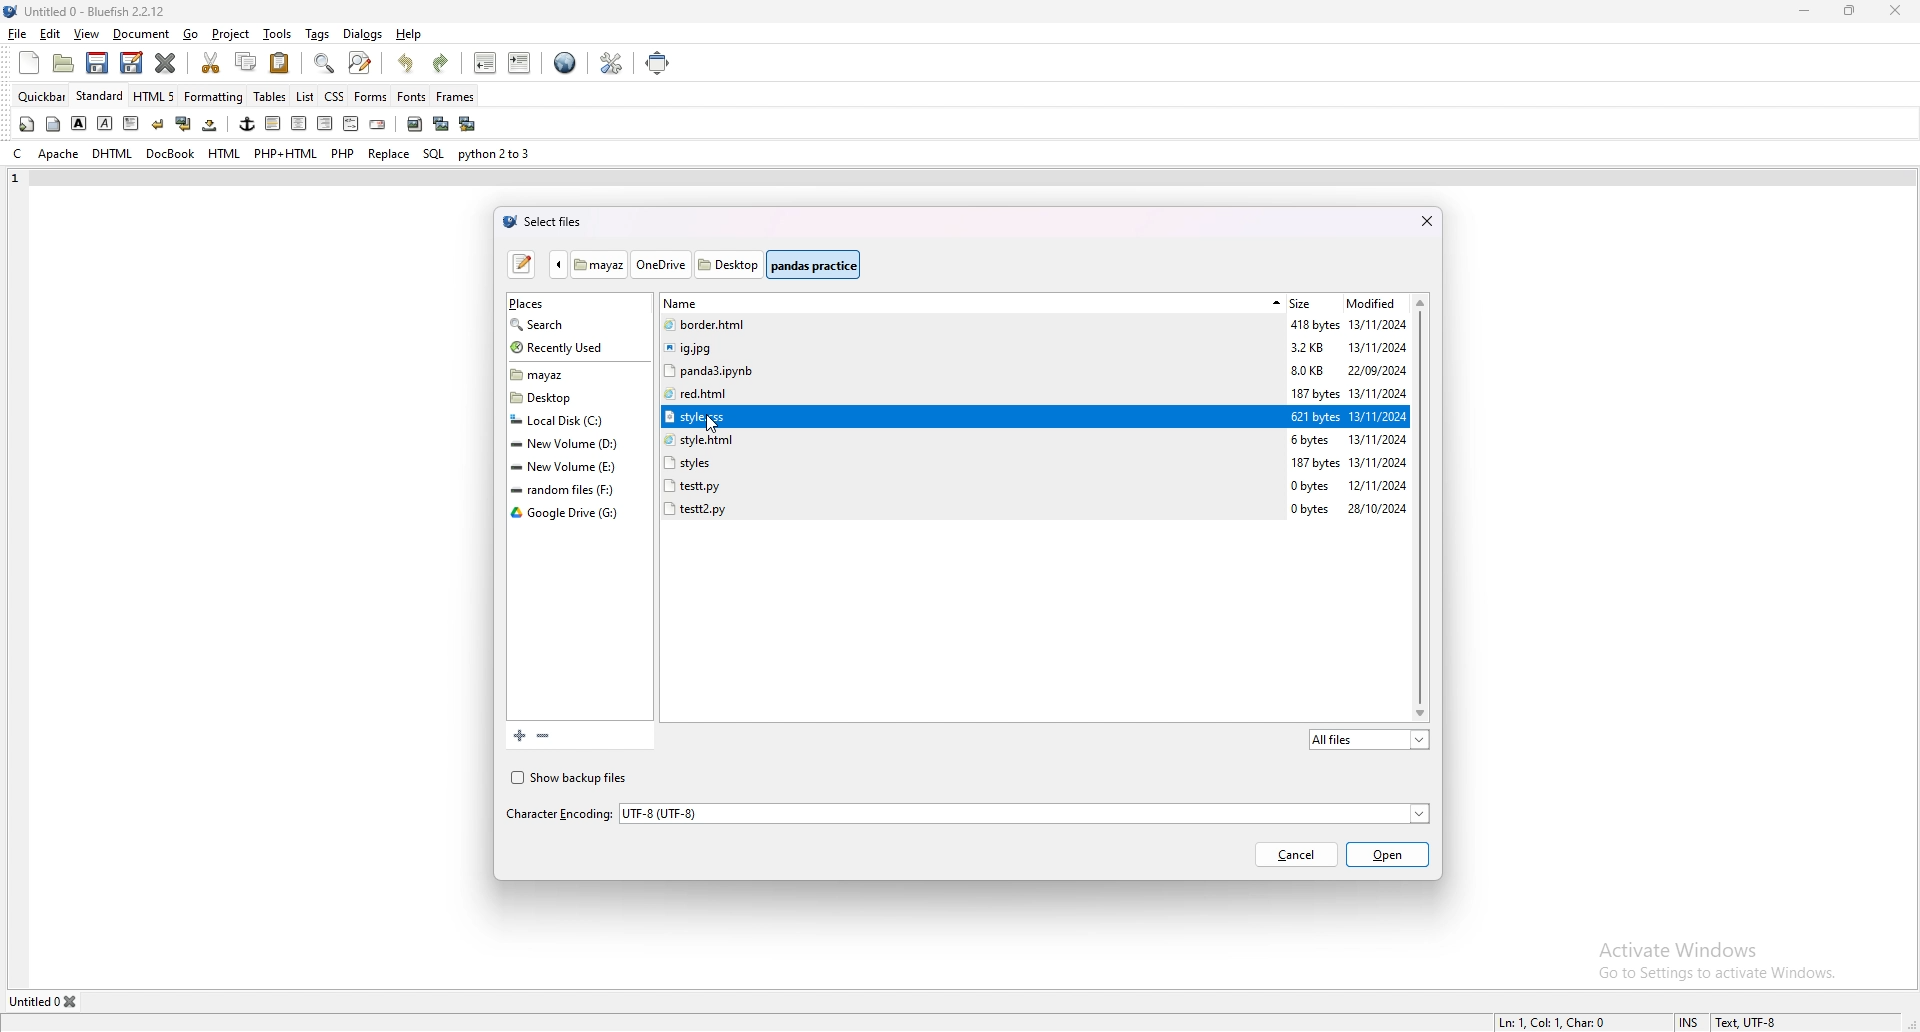 The height and width of the screenshot is (1032, 1920). What do you see at coordinates (1748, 1022) in the screenshot?
I see `Text, UTF-8` at bounding box center [1748, 1022].